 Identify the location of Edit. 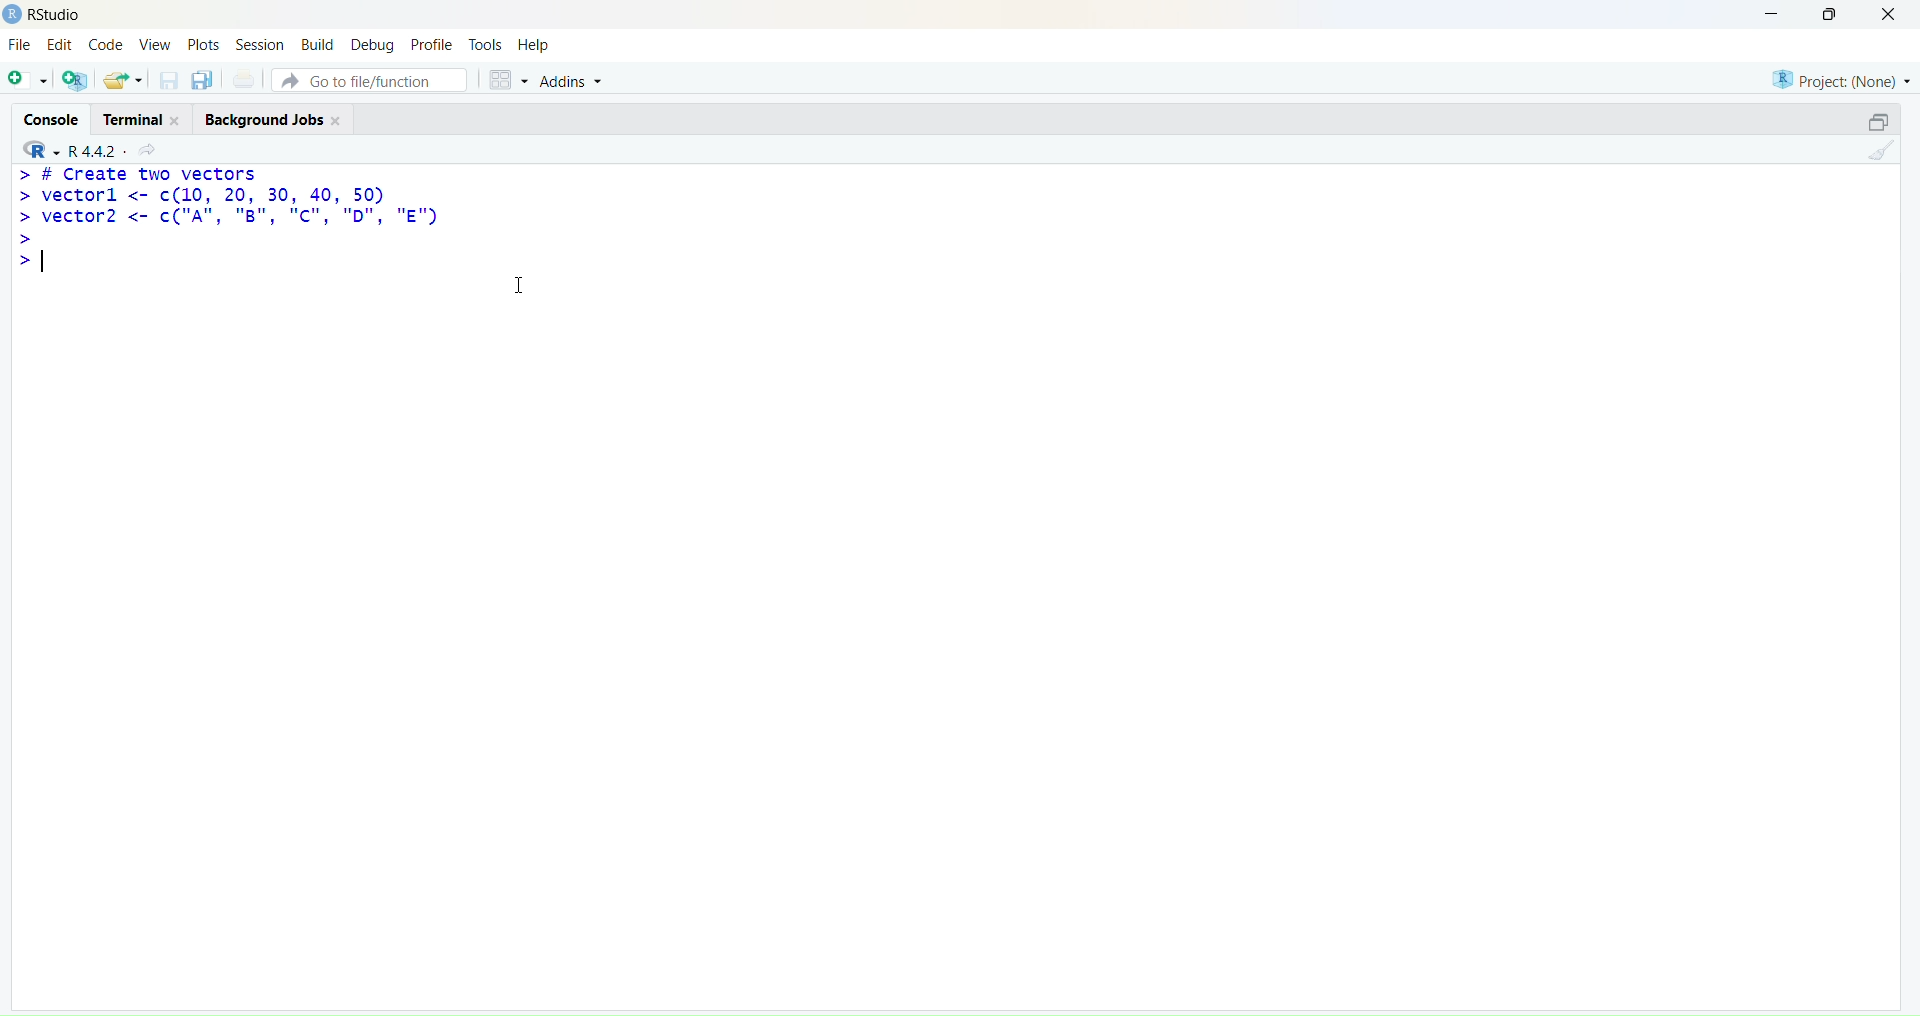
(61, 45).